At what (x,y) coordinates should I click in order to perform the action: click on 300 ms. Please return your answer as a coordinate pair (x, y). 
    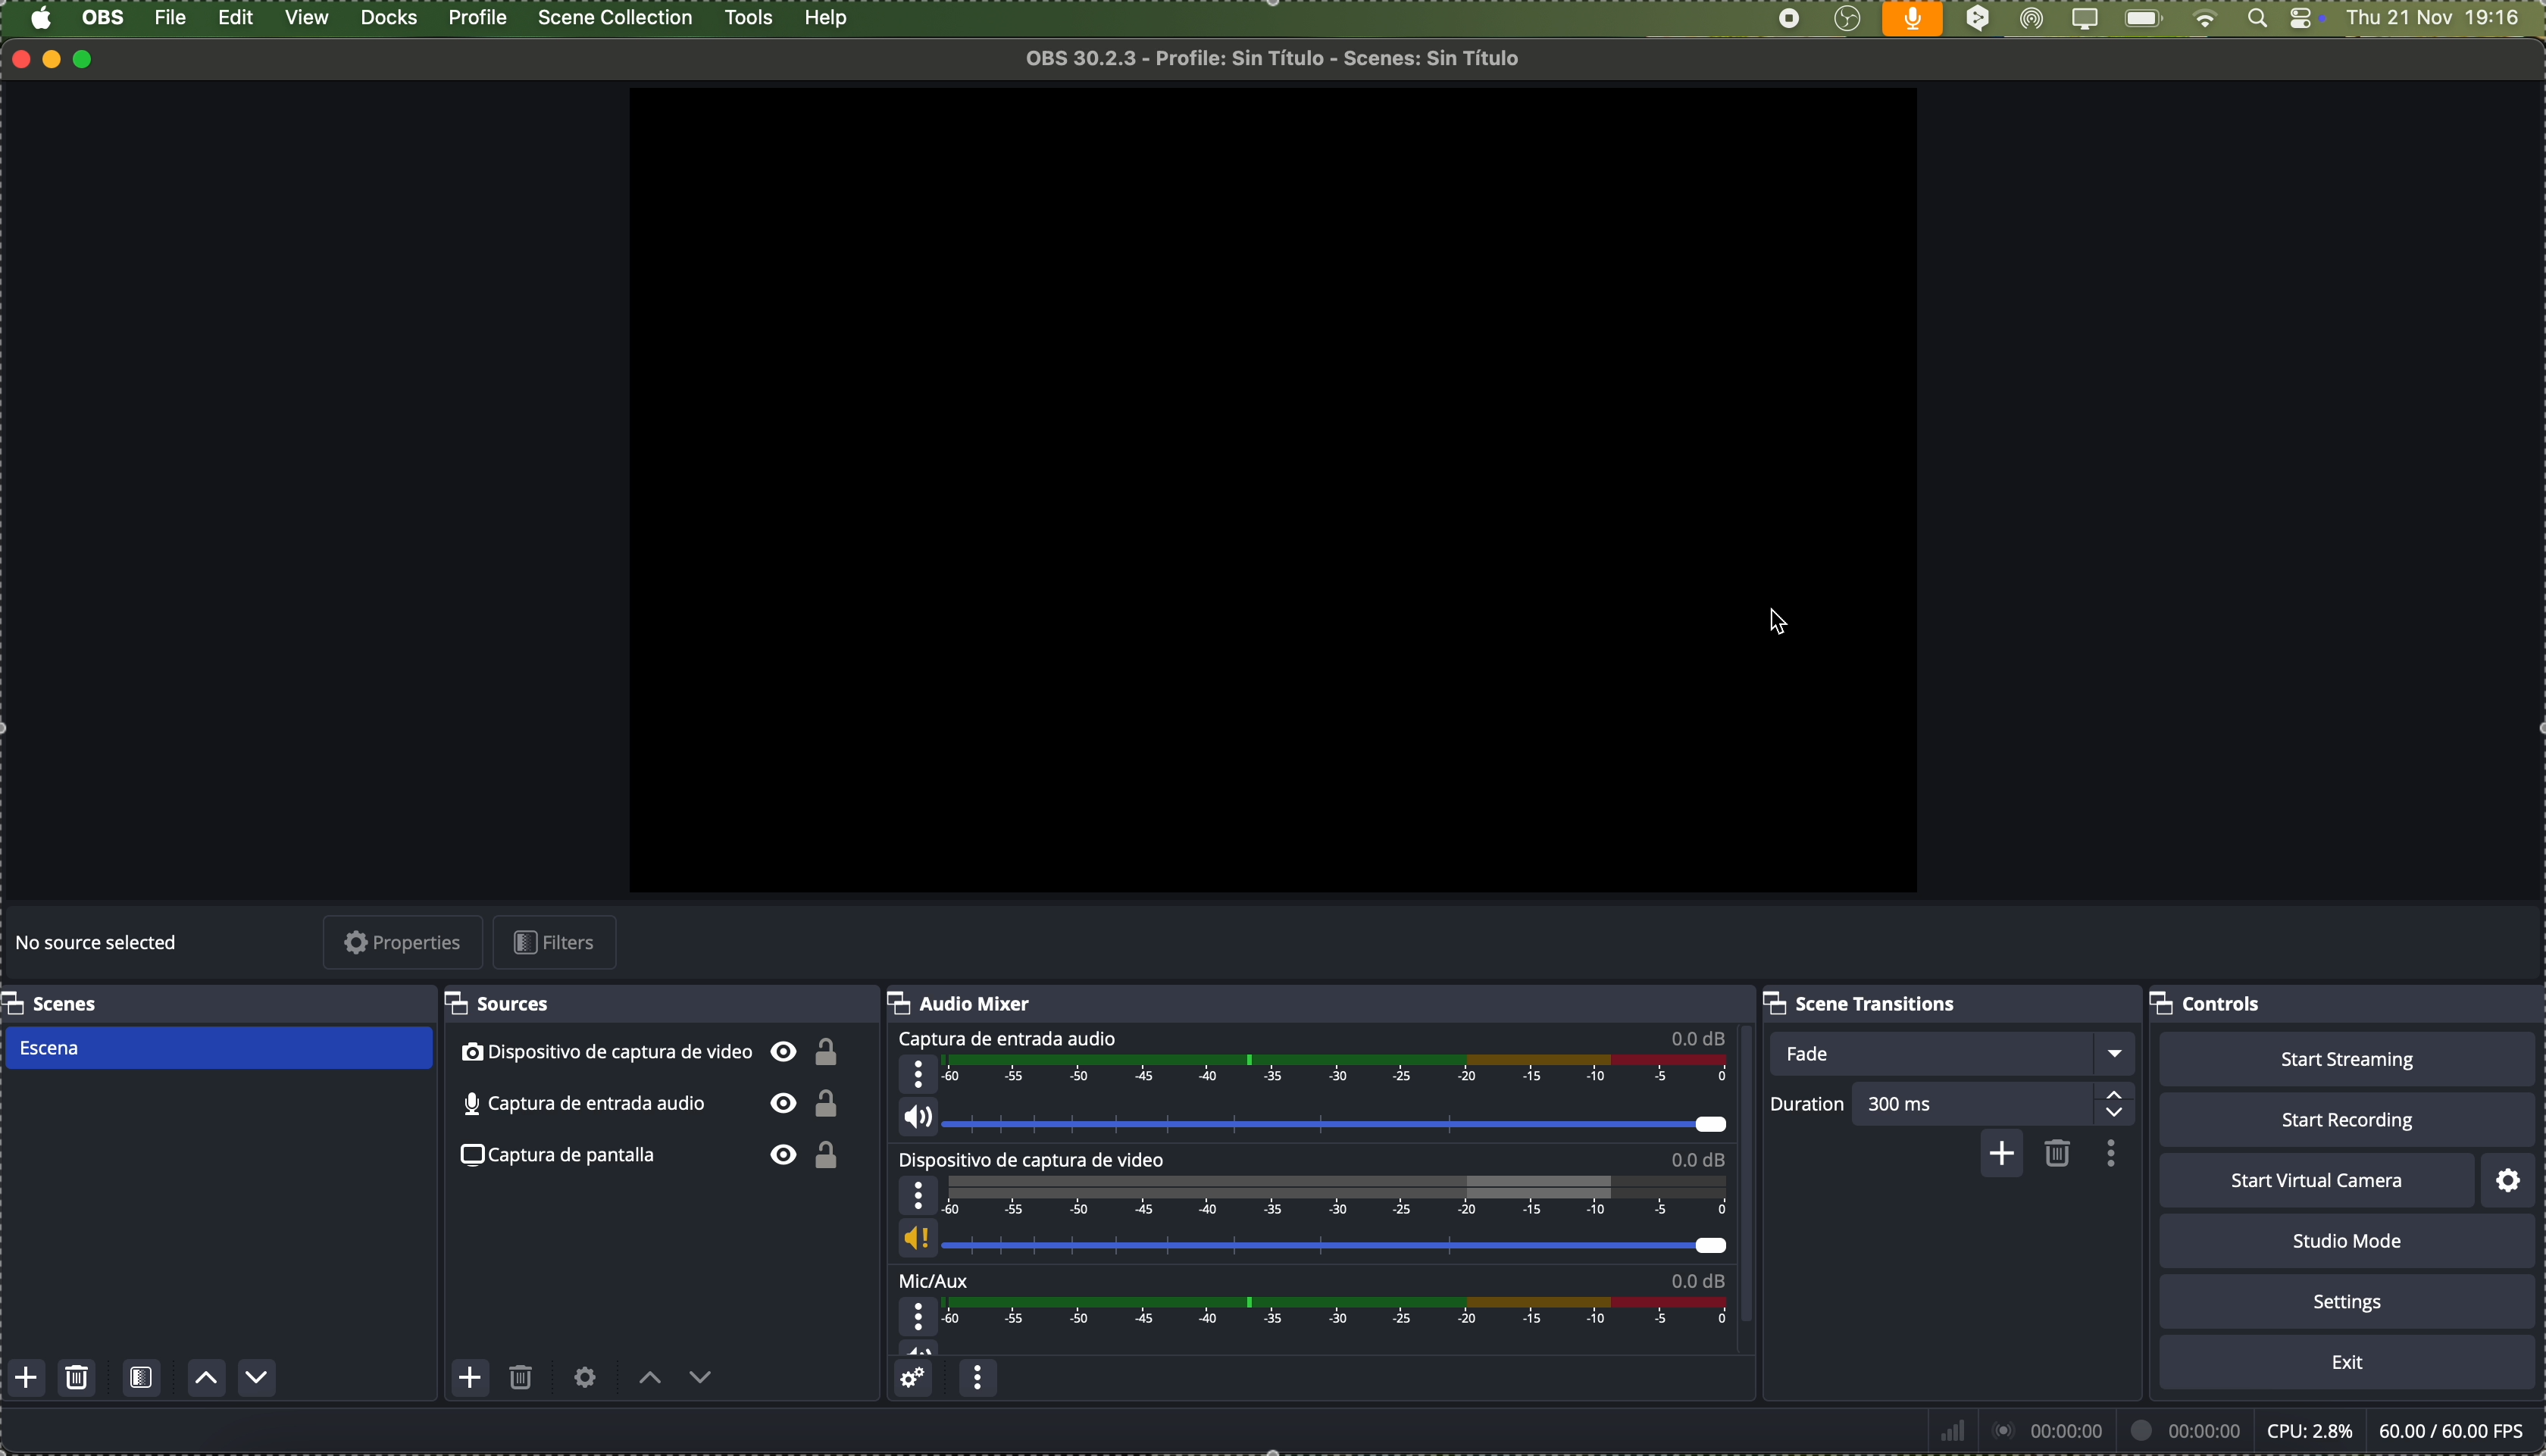
    Looking at the image, I should click on (2001, 1102).